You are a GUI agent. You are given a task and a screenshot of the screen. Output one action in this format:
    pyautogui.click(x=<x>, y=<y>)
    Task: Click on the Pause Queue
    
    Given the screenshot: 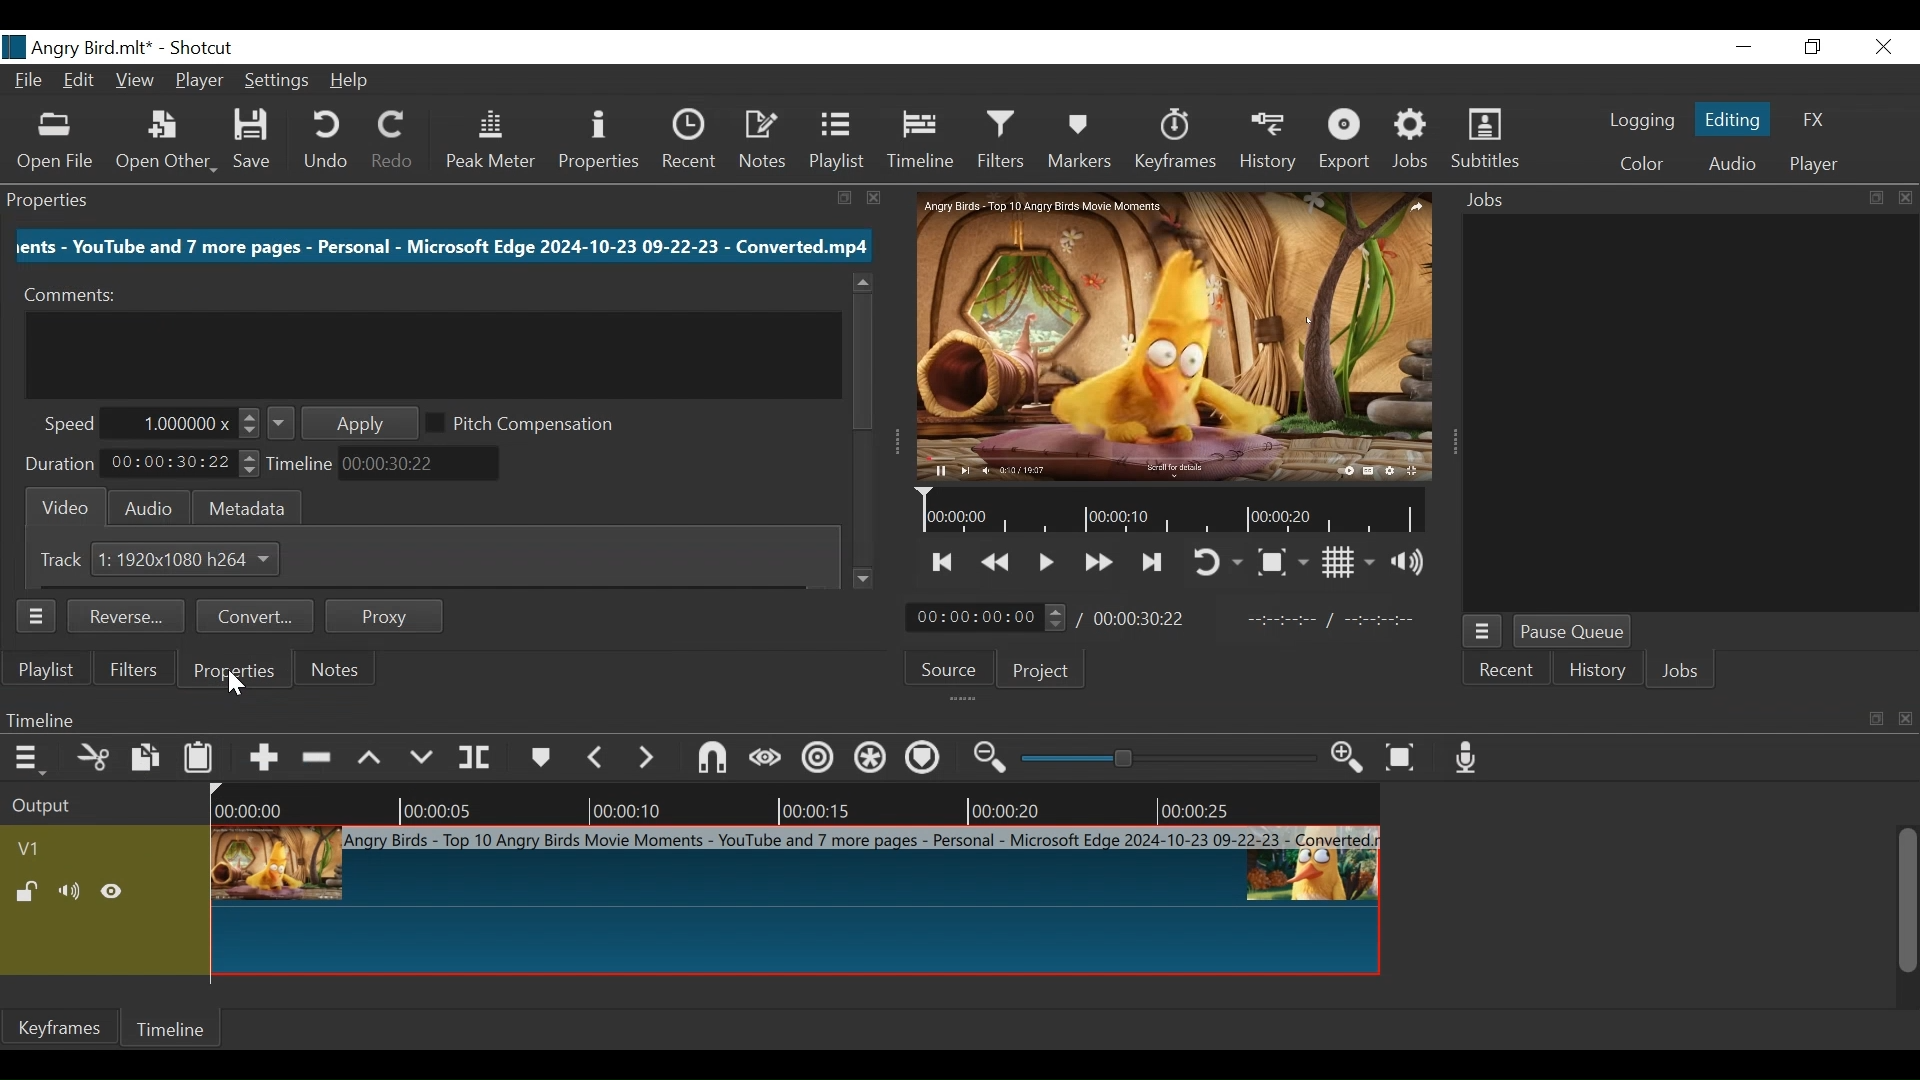 What is the action you would take?
    pyautogui.click(x=1575, y=631)
    